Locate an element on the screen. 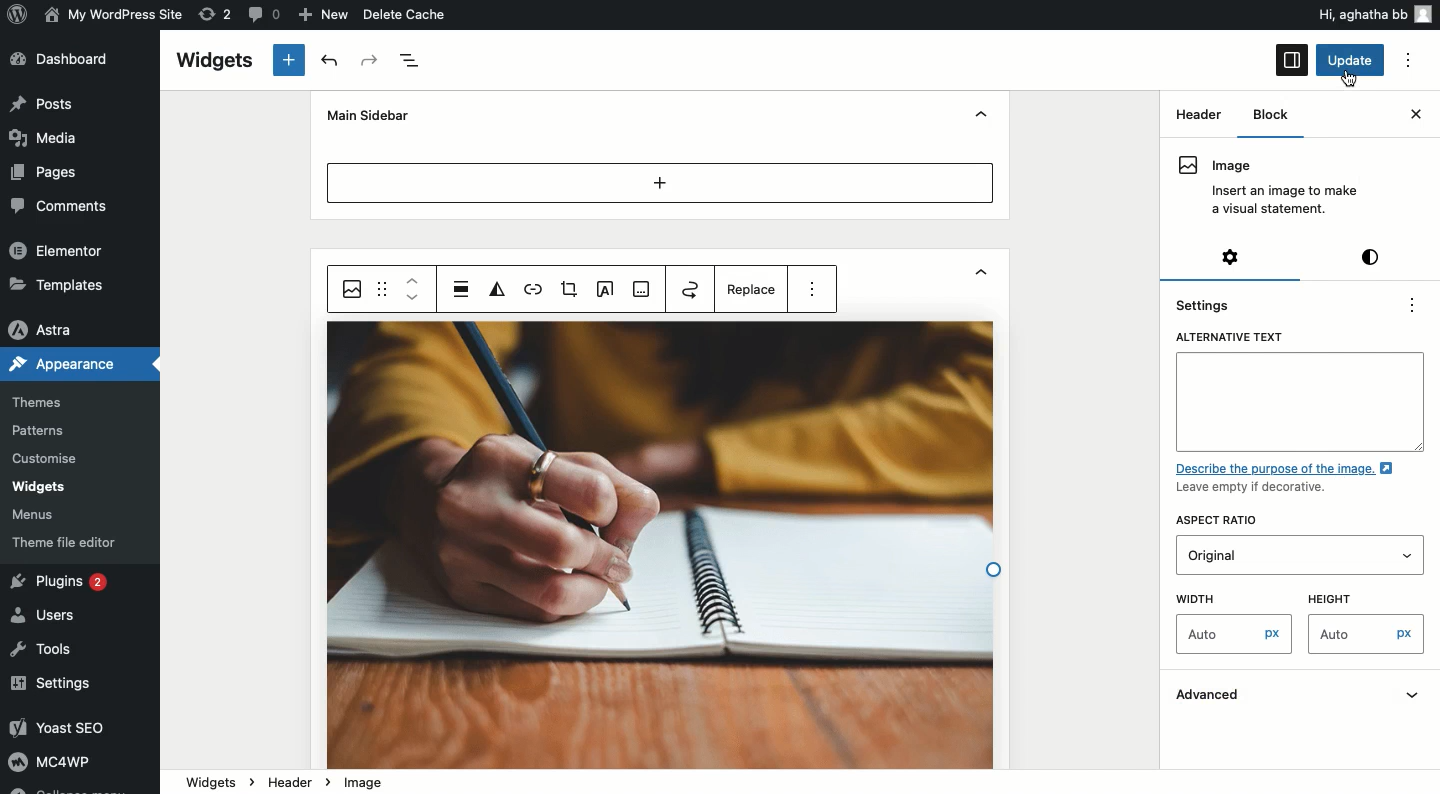 This screenshot has height=794, width=1440. Patterns is located at coordinates (41, 430).